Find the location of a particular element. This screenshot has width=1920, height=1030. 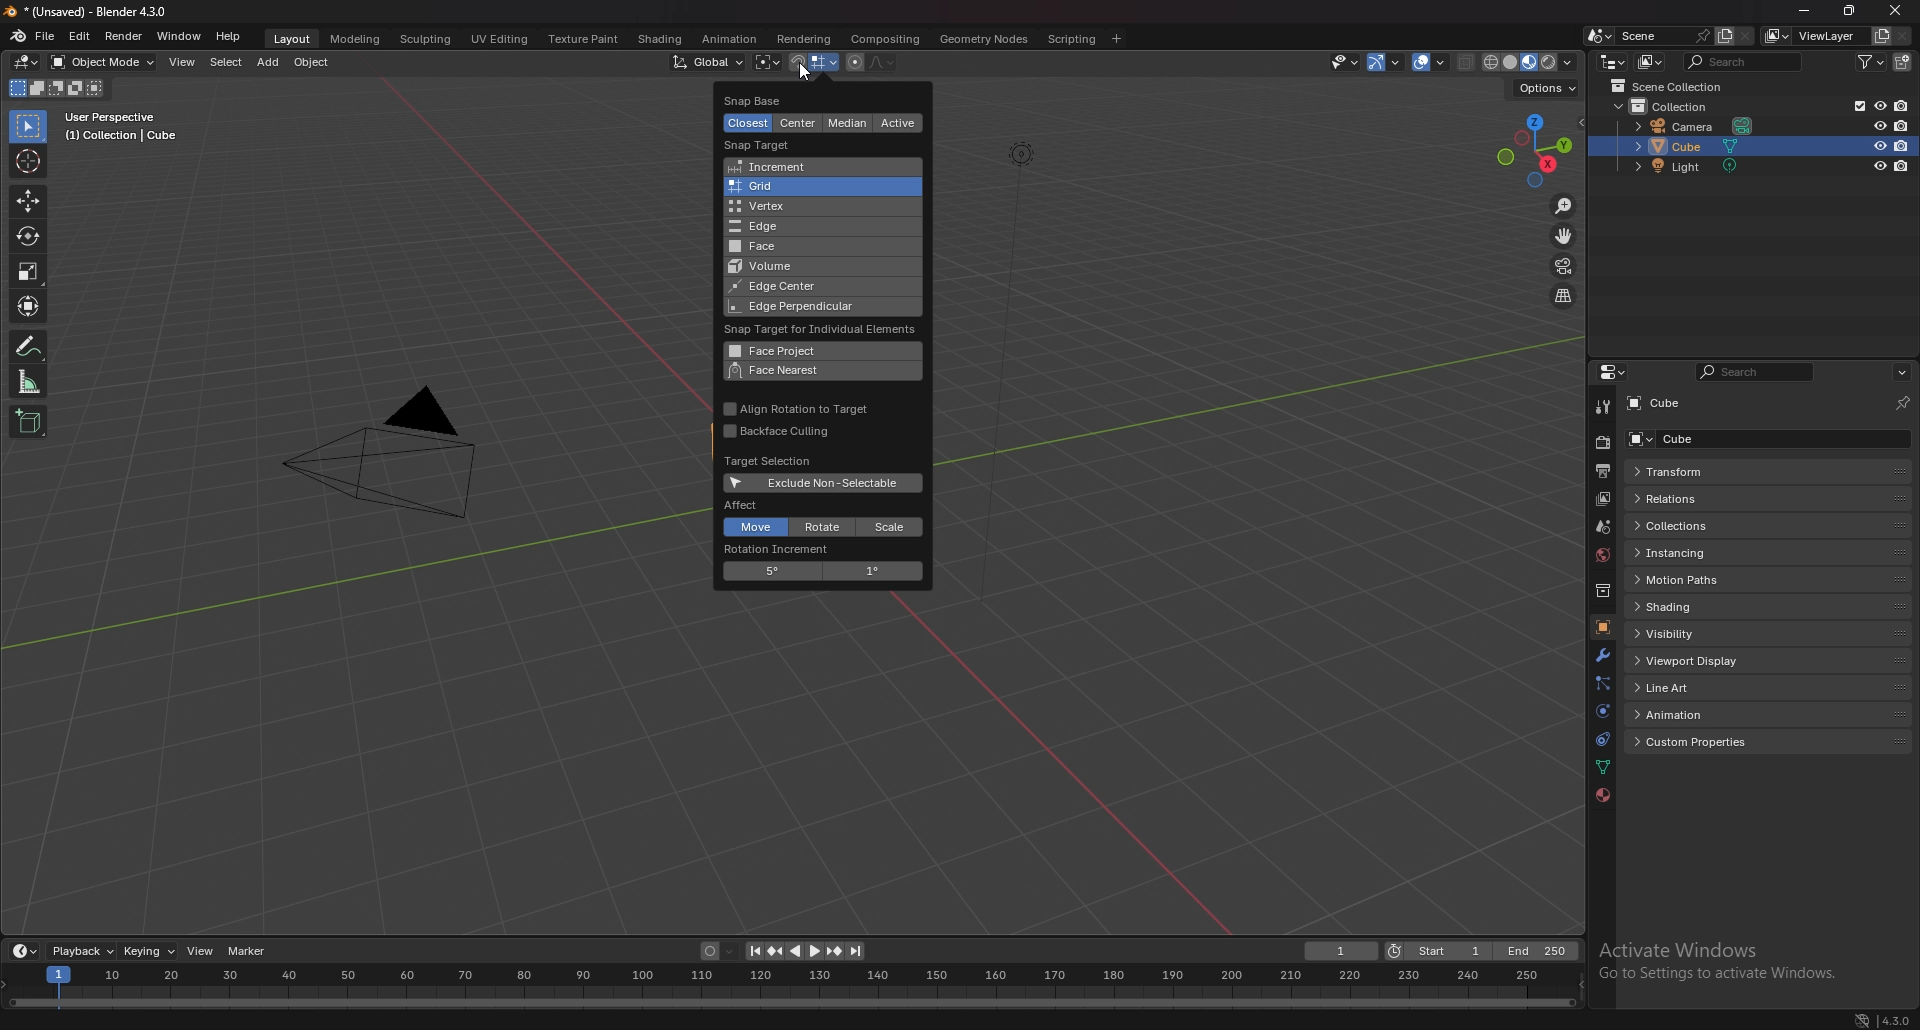

camera is located at coordinates (396, 451).